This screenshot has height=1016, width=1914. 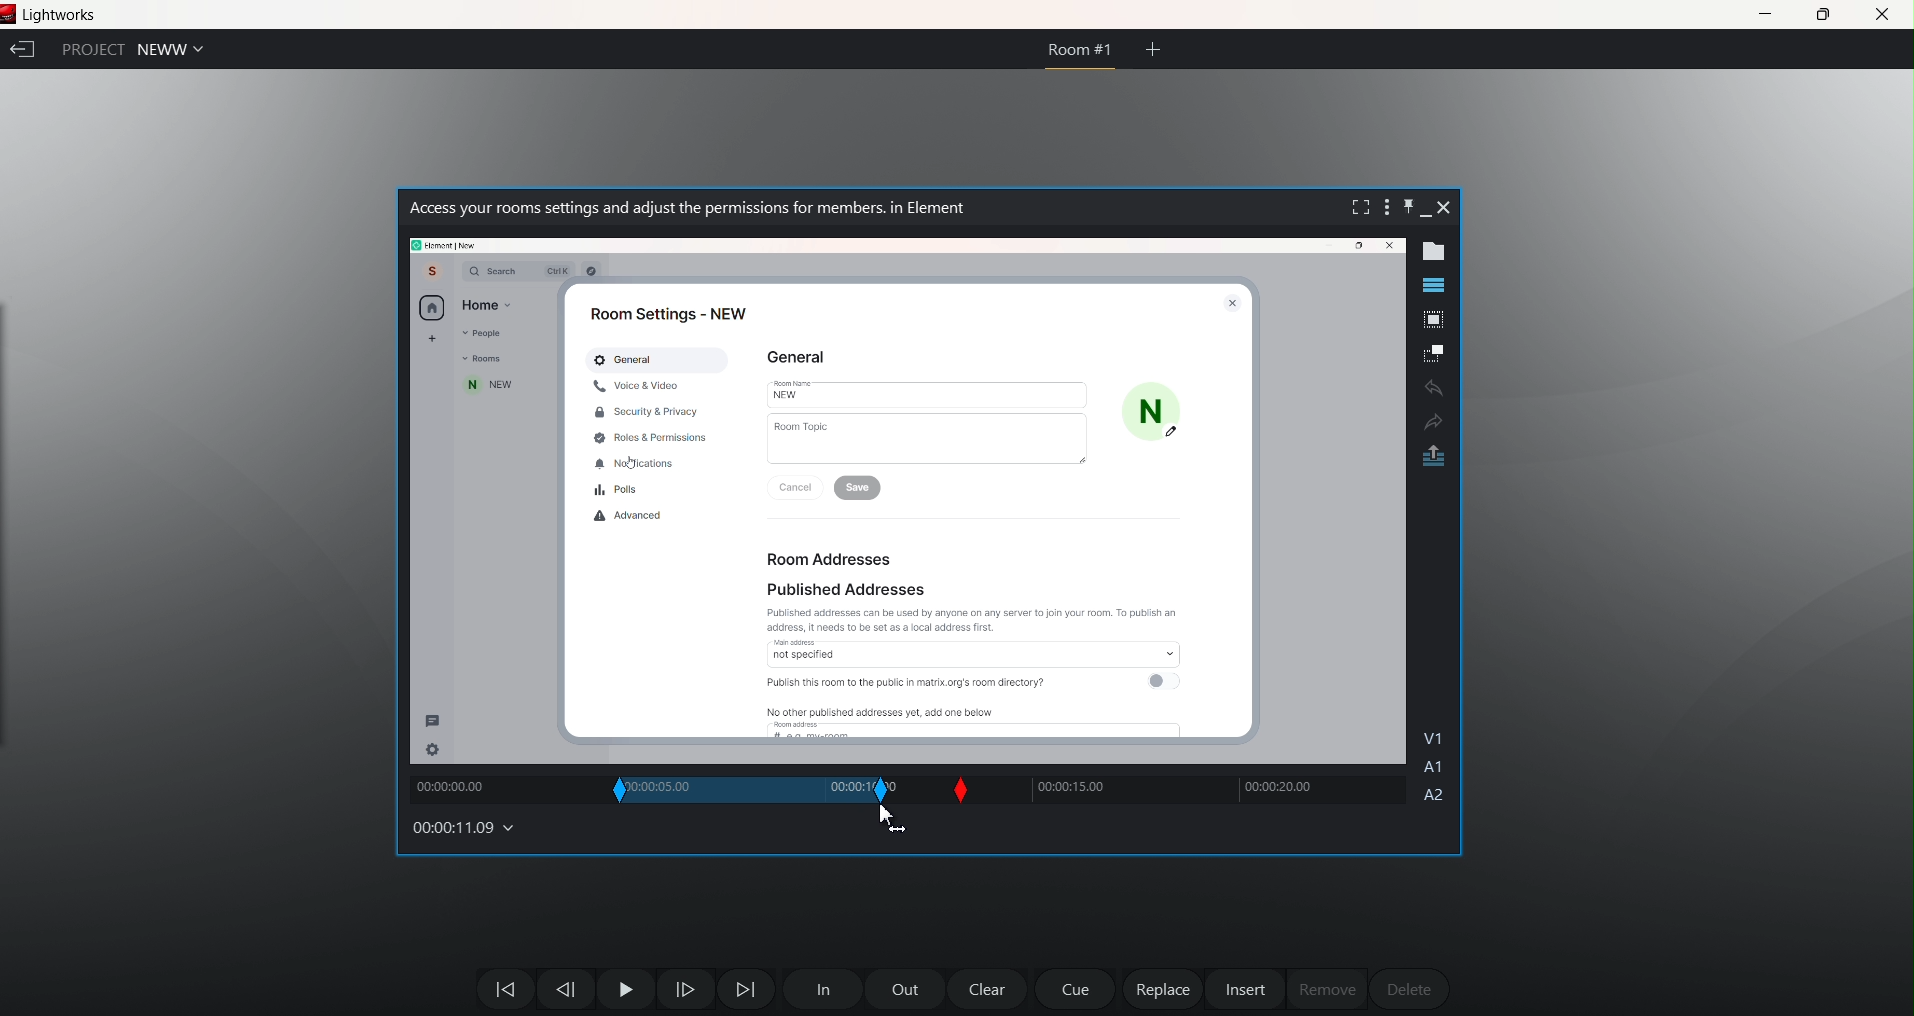 I want to click on close, so click(x=1884, y=13).